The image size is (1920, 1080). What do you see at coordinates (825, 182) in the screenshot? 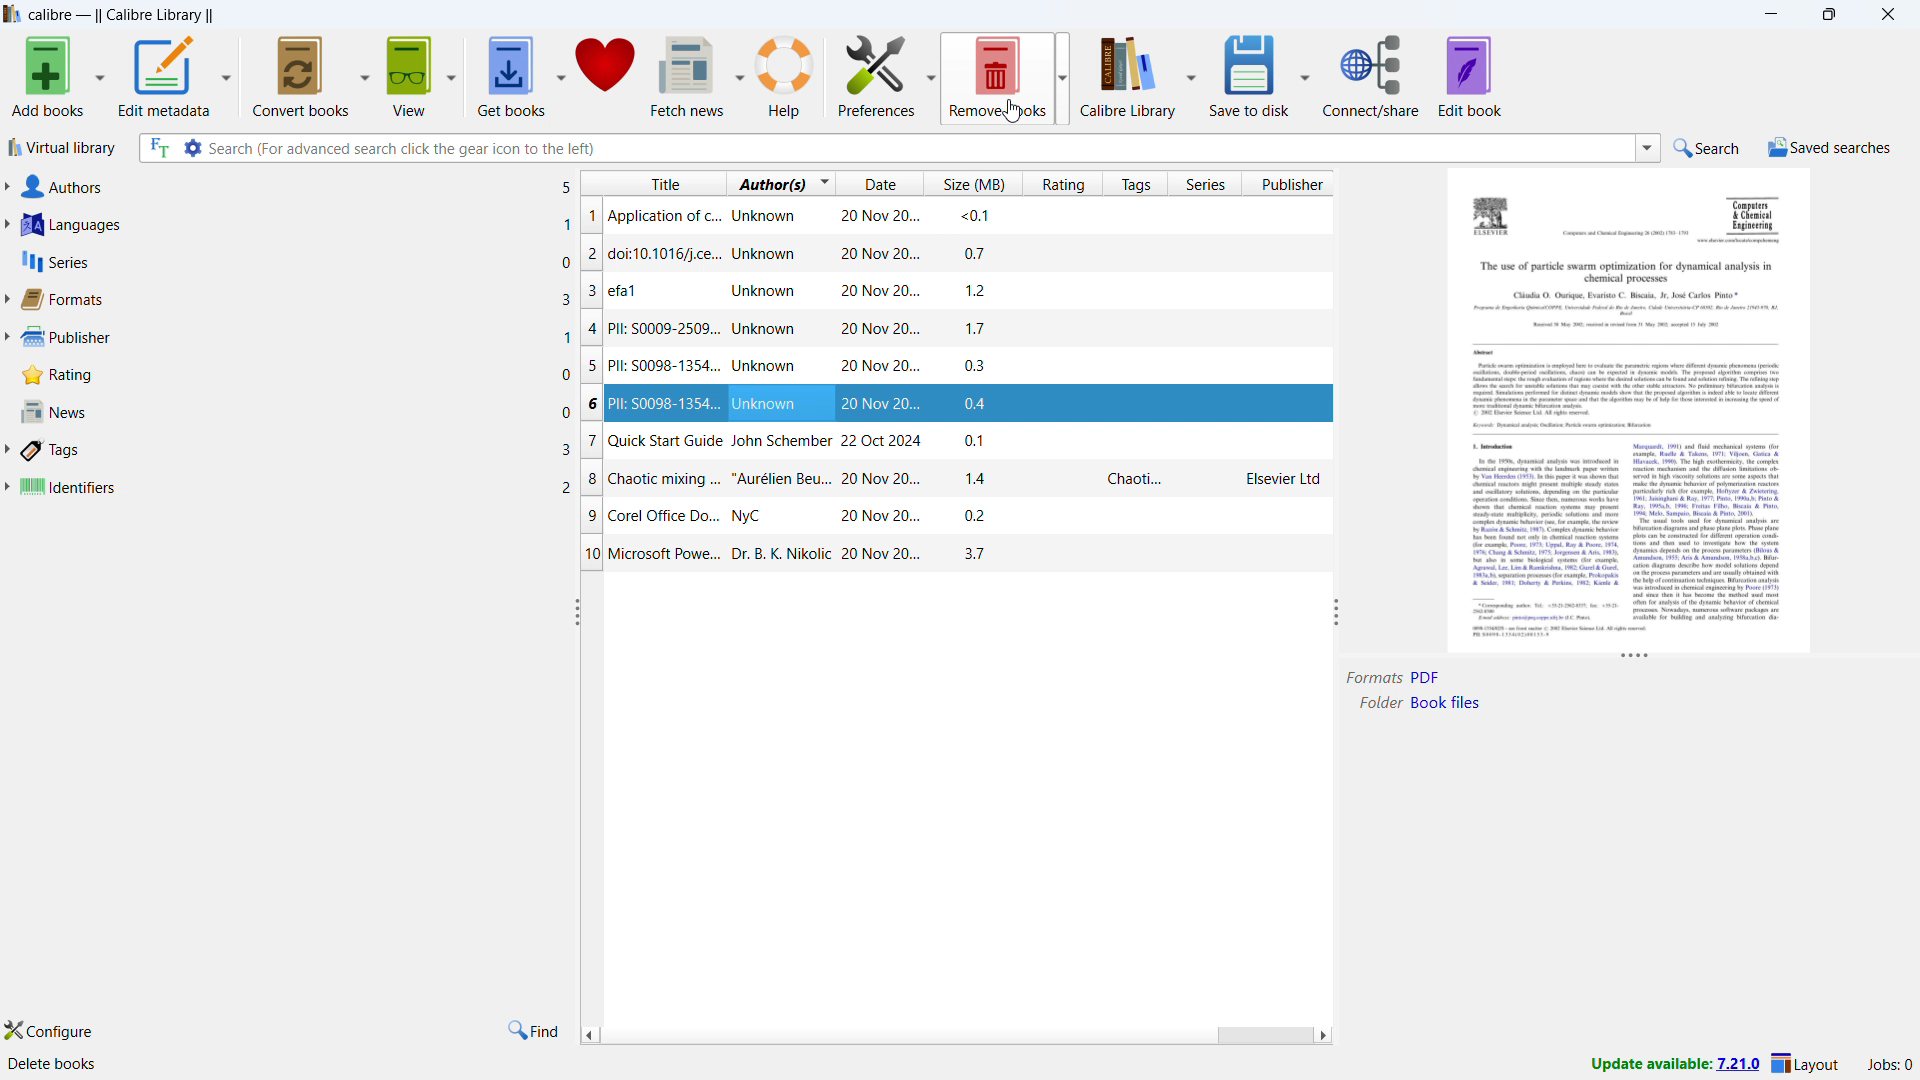
I see `change sorting order` at bounding box center [825, 182].